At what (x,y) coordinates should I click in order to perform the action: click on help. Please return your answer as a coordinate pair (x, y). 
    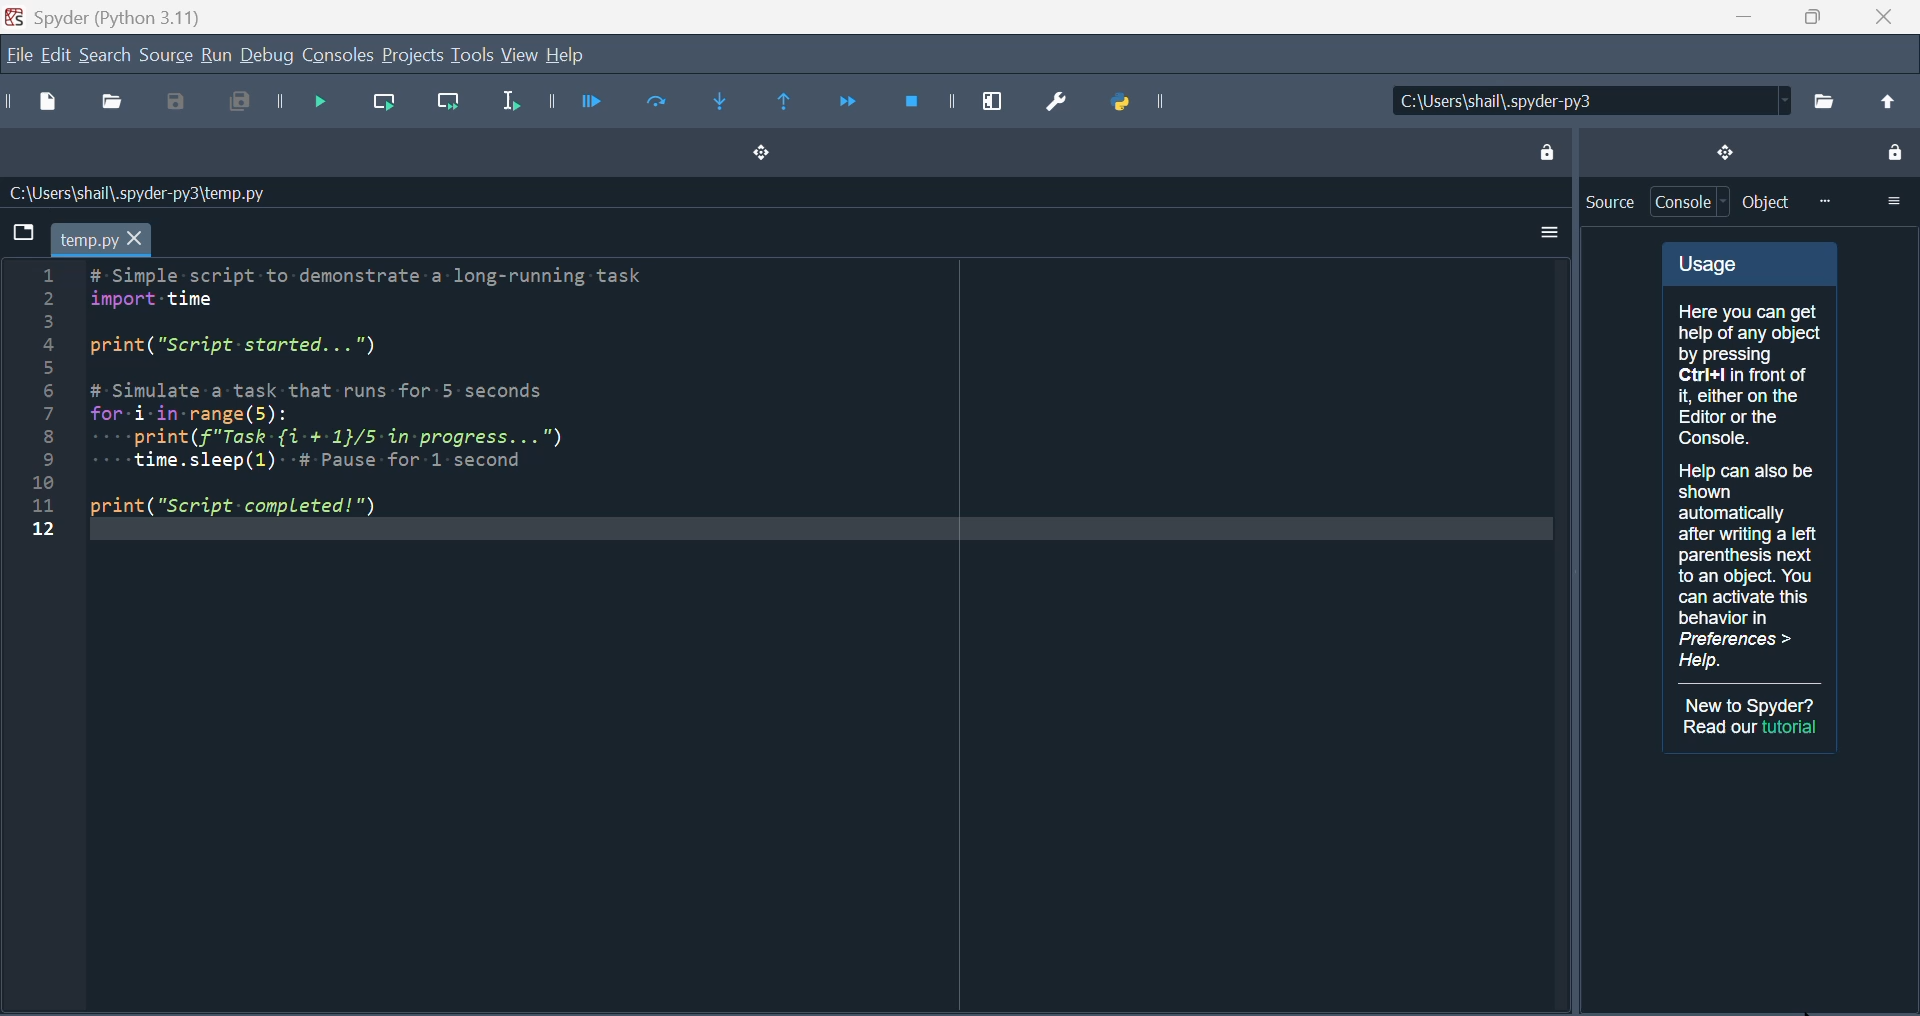
    Looking at the image, I should click on (565, 55).